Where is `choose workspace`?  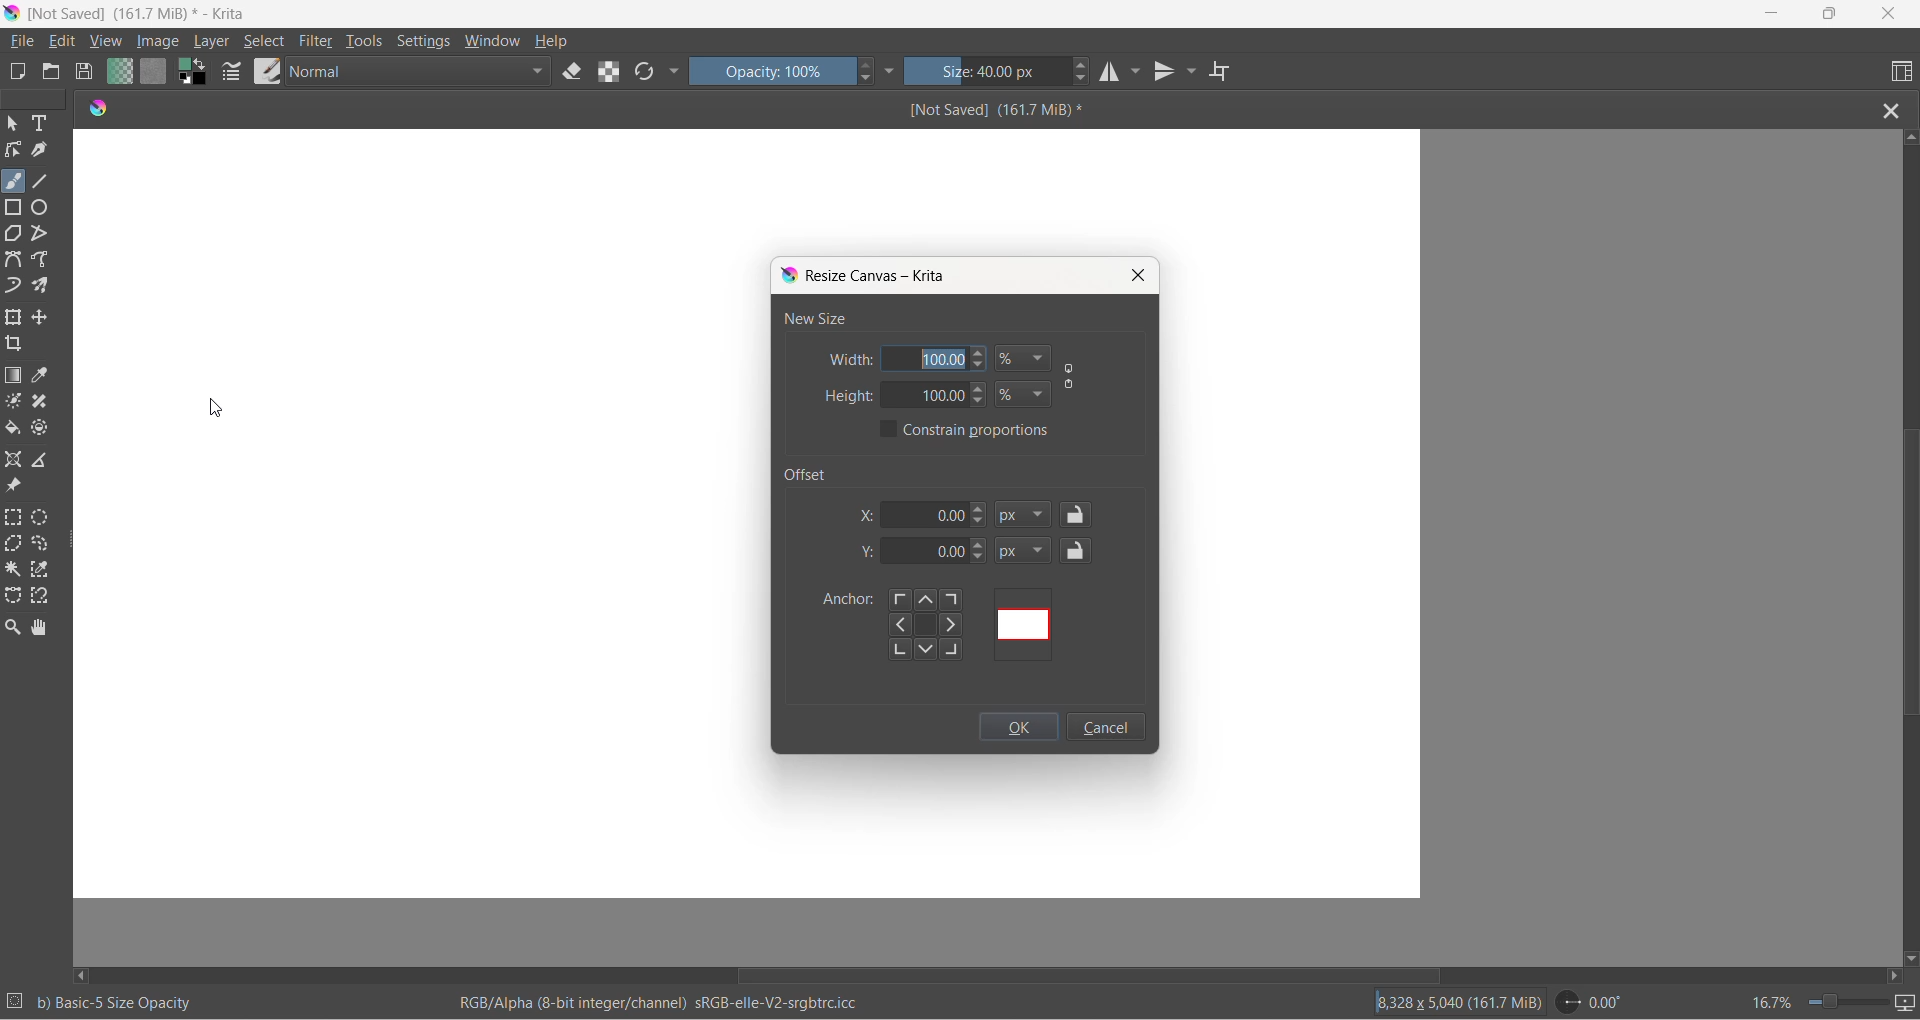 choose workspace is located at coordinates (1898, 73).